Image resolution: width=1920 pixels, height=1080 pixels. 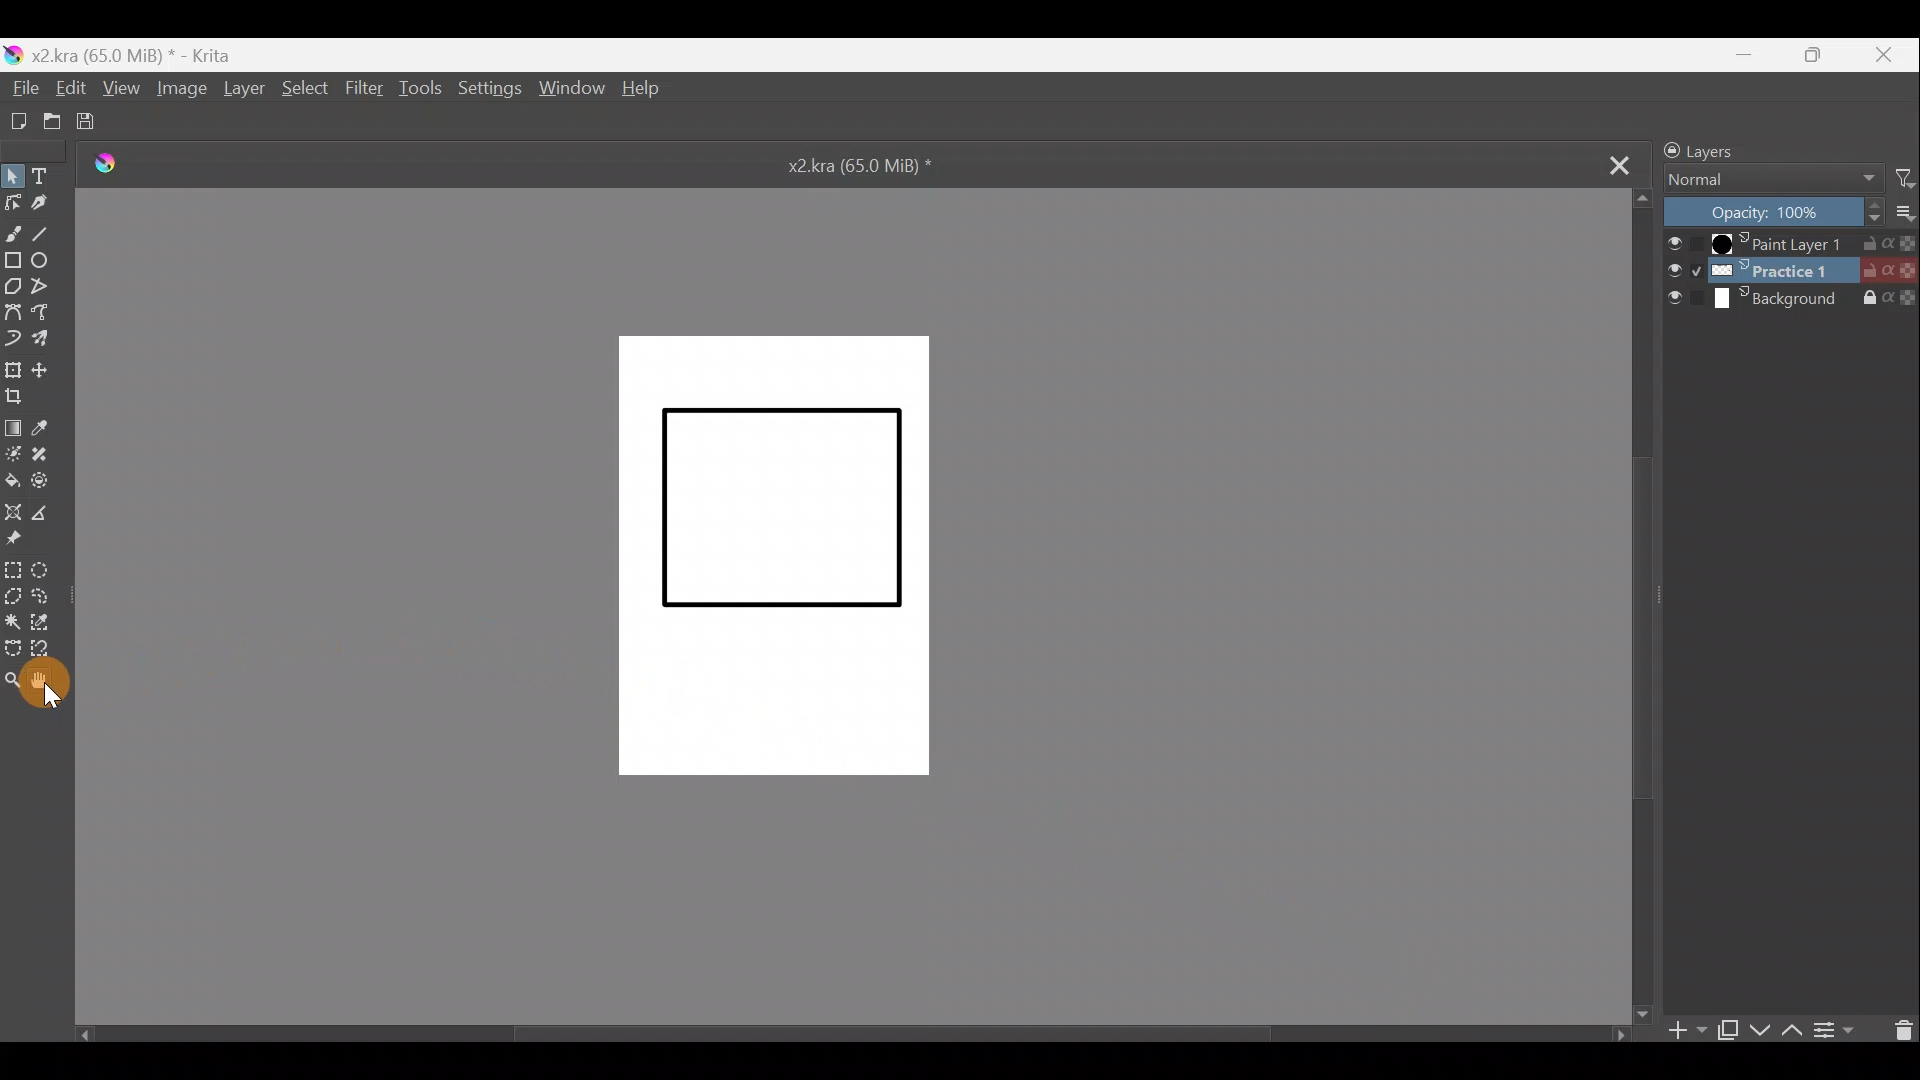 What do you see at coordinates (305, 93) in the screenshot?
I see `Select` at bounding box center [305, 93].